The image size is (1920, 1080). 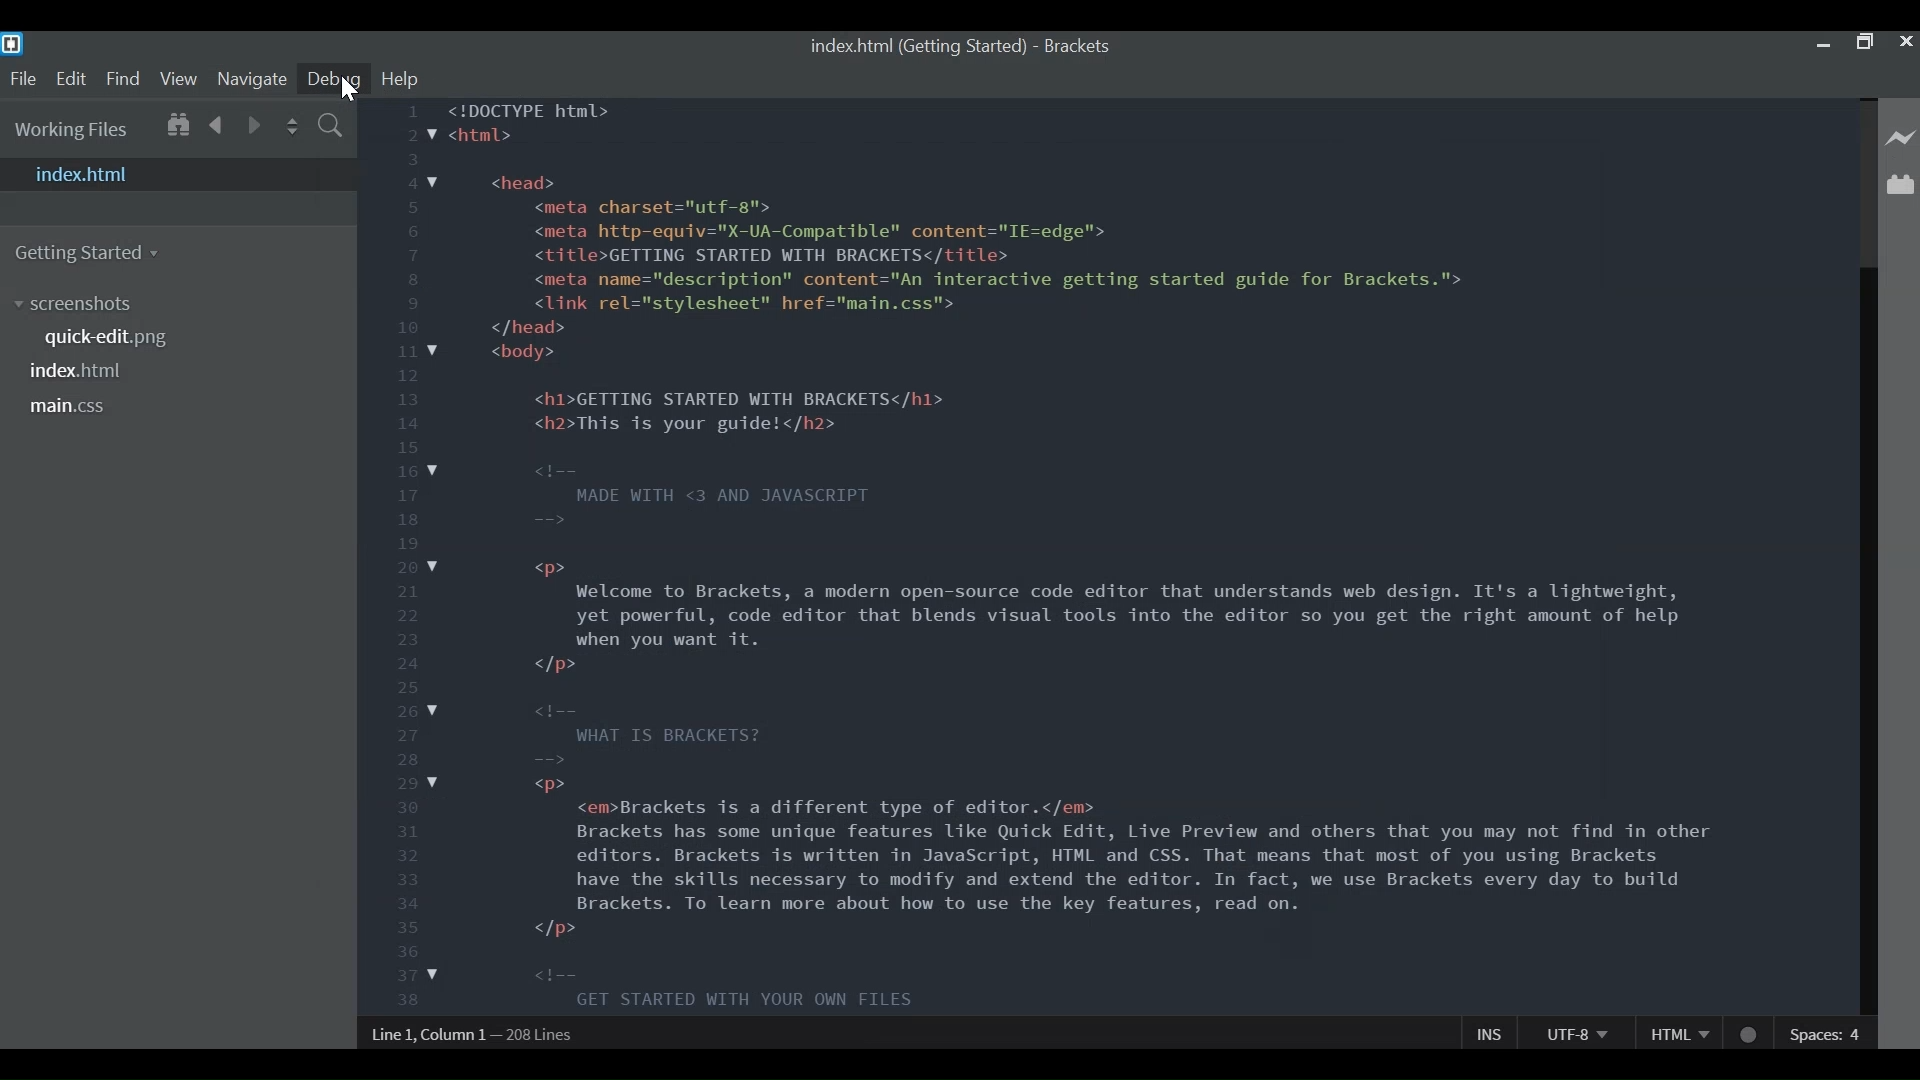 I want to click on main.css, so click(x=73, y=407).